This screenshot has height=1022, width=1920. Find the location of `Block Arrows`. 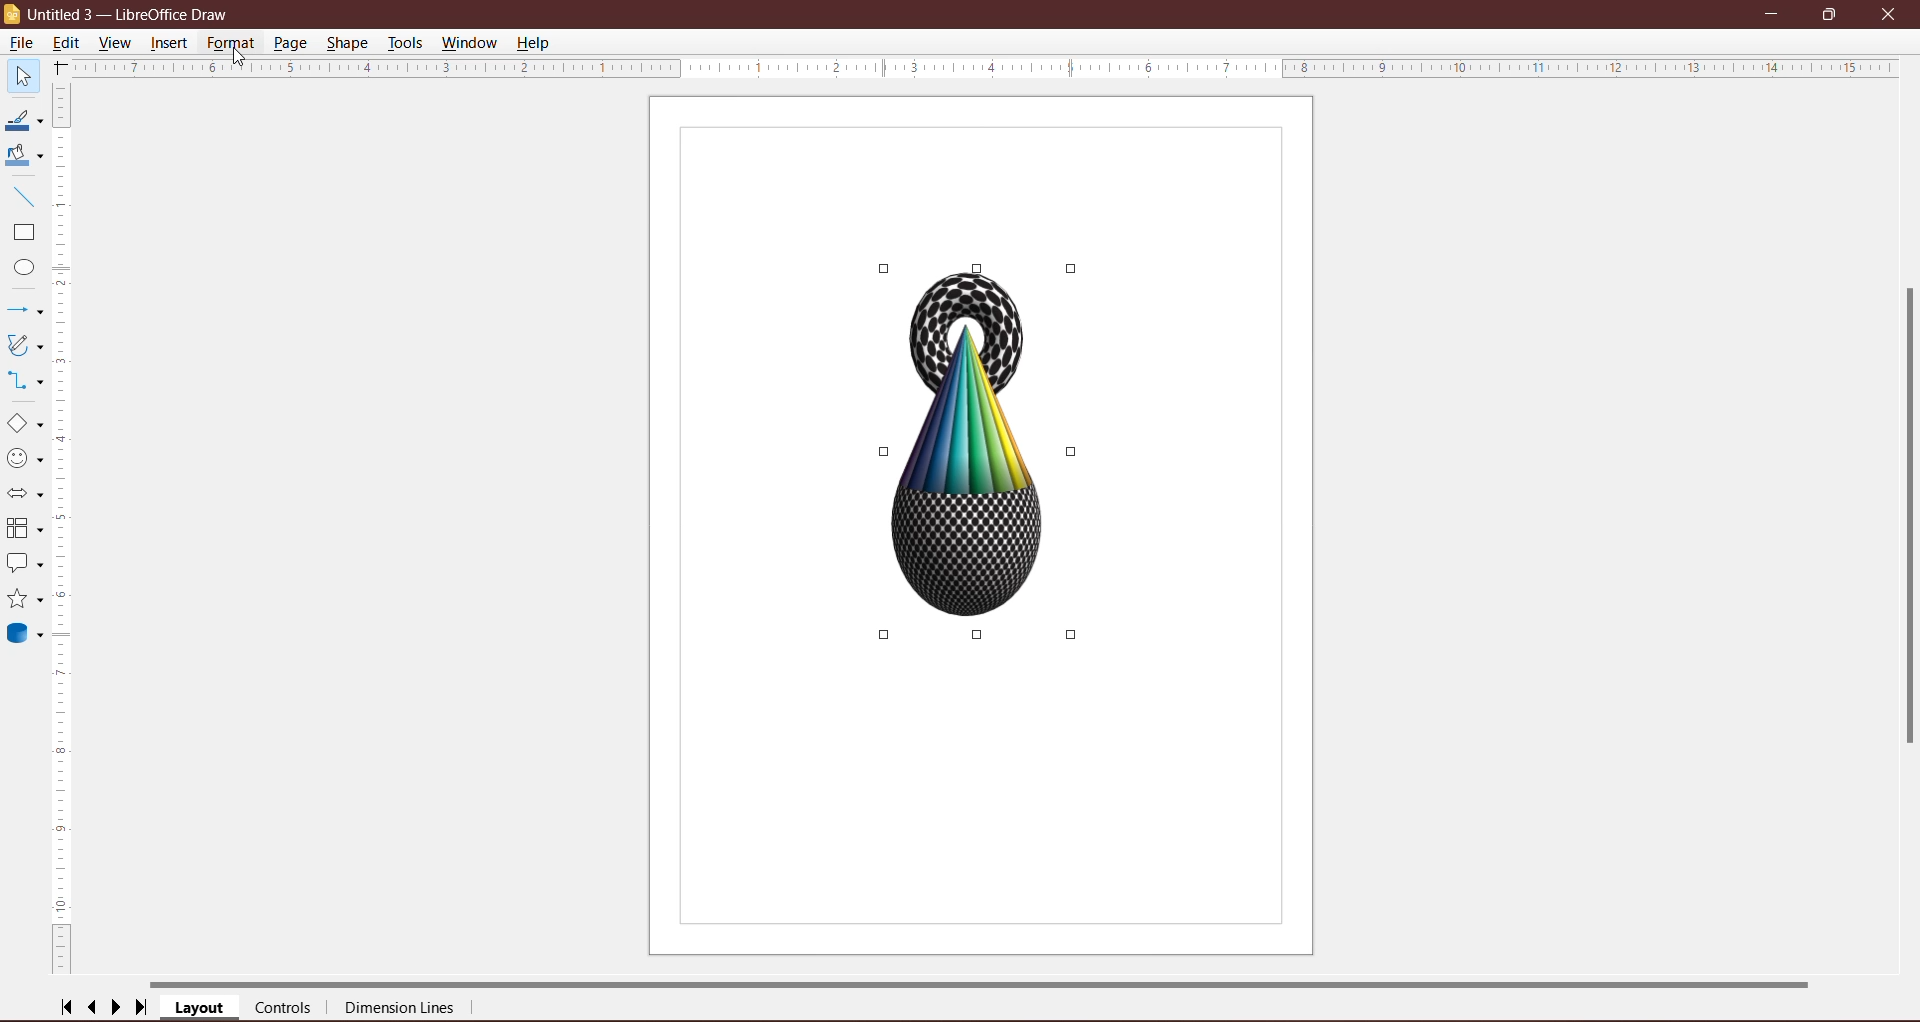

Block Arrows is located at coordinates (25, 493).